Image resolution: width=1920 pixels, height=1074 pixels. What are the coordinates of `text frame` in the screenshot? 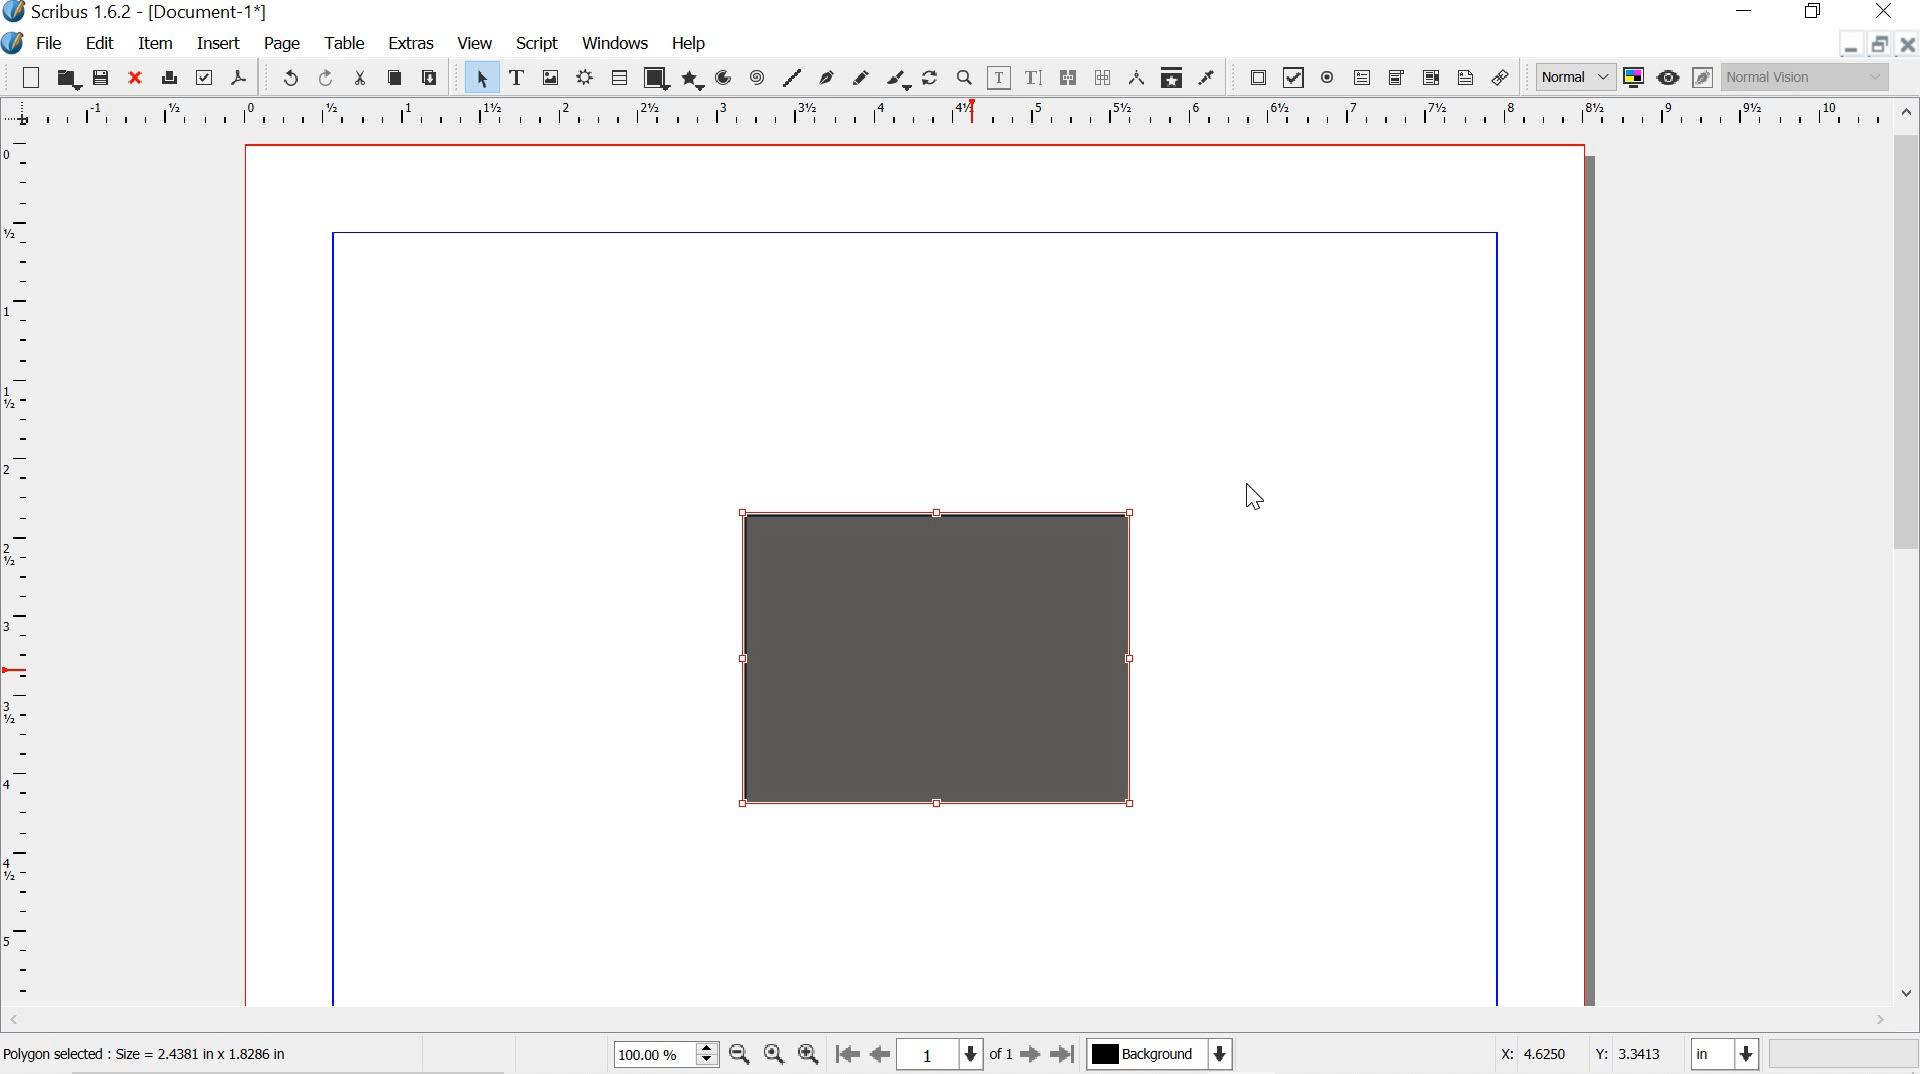 It's located at (518, 76).